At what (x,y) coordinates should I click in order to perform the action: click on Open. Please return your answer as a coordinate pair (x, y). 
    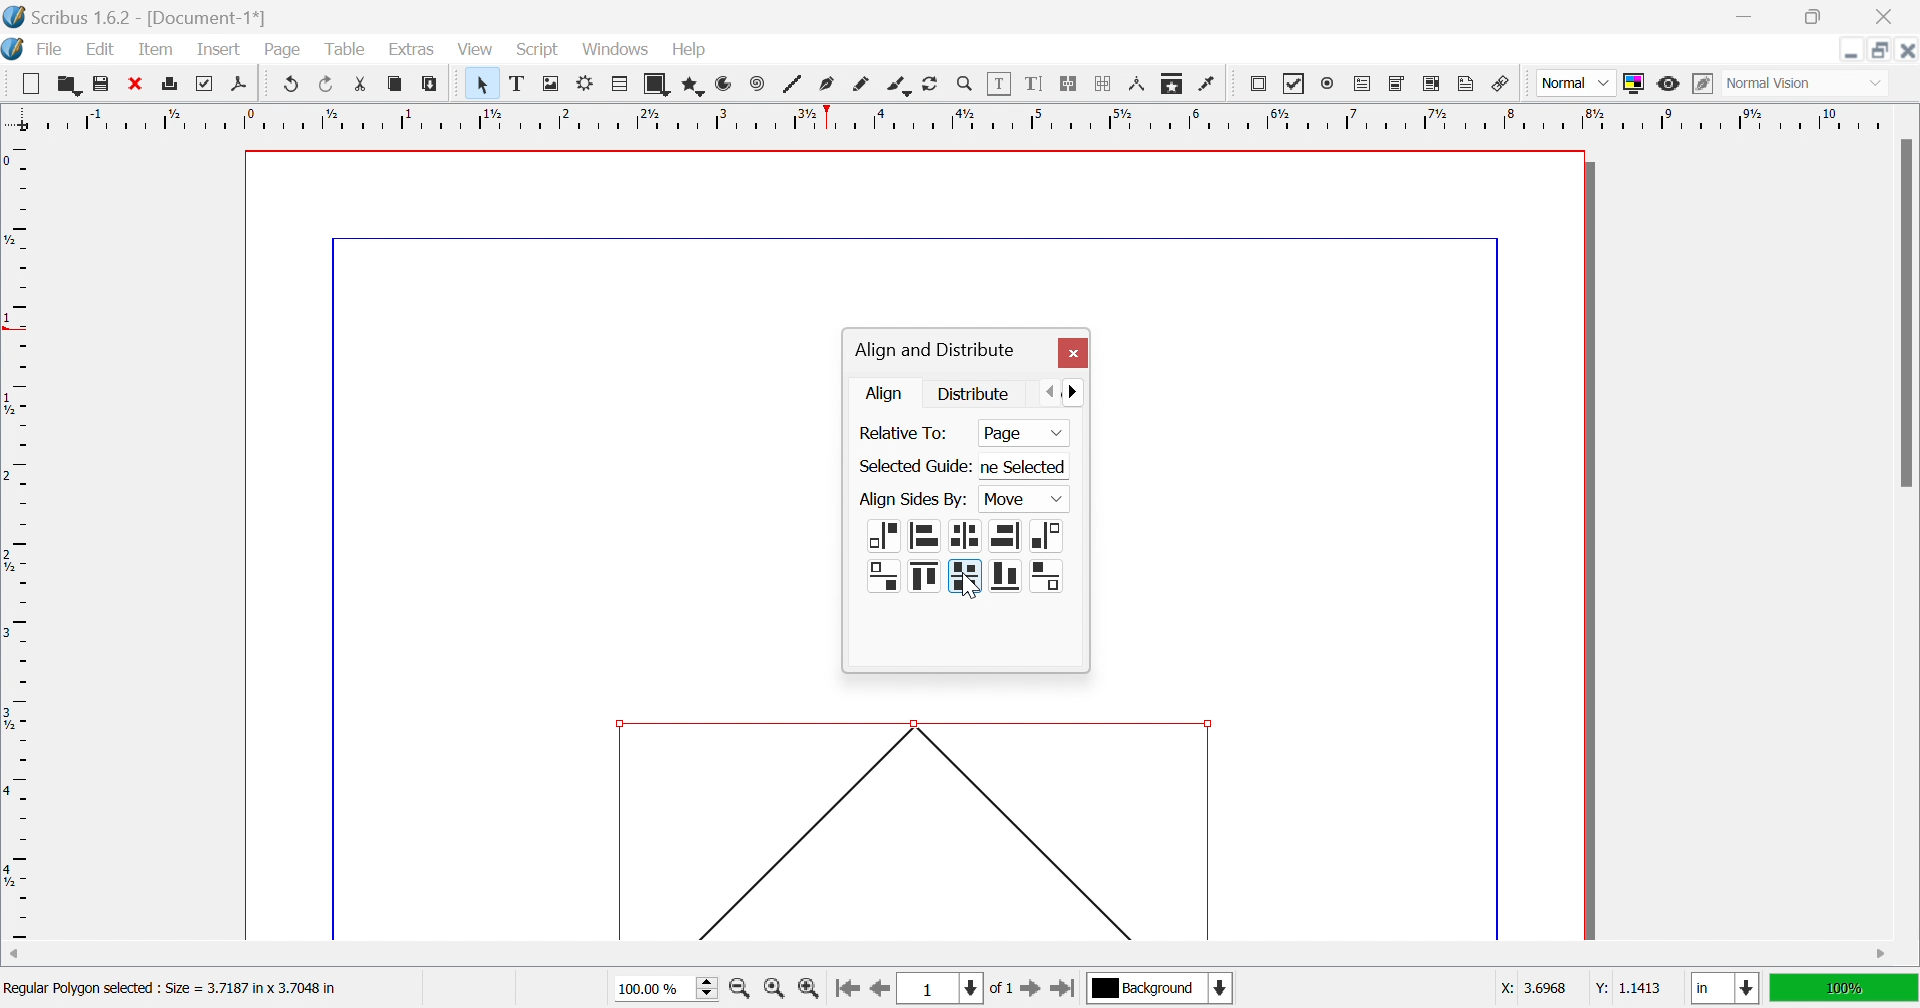
    Looking at the image, I should click on (69, 83).